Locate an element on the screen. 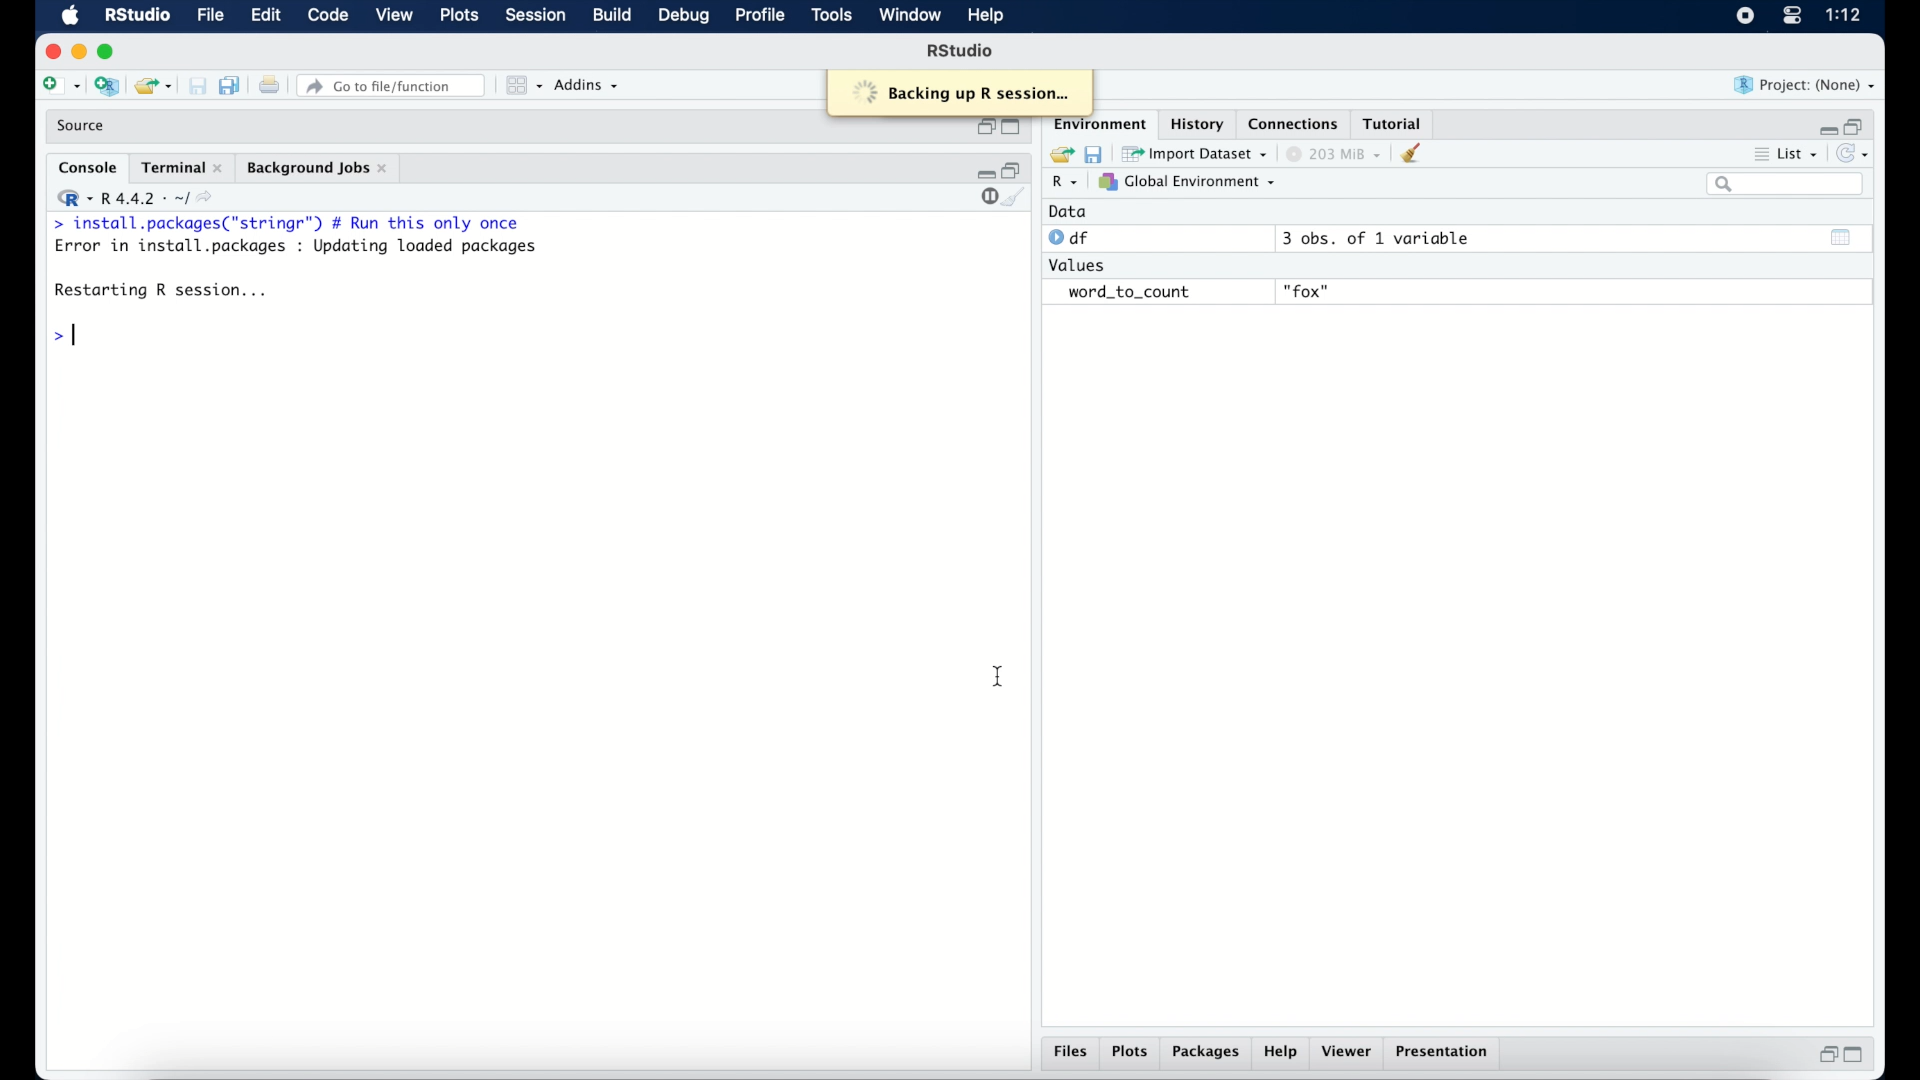 This screenshot has width=1920, height=1080. save all document is located at coordinates (234, 87).